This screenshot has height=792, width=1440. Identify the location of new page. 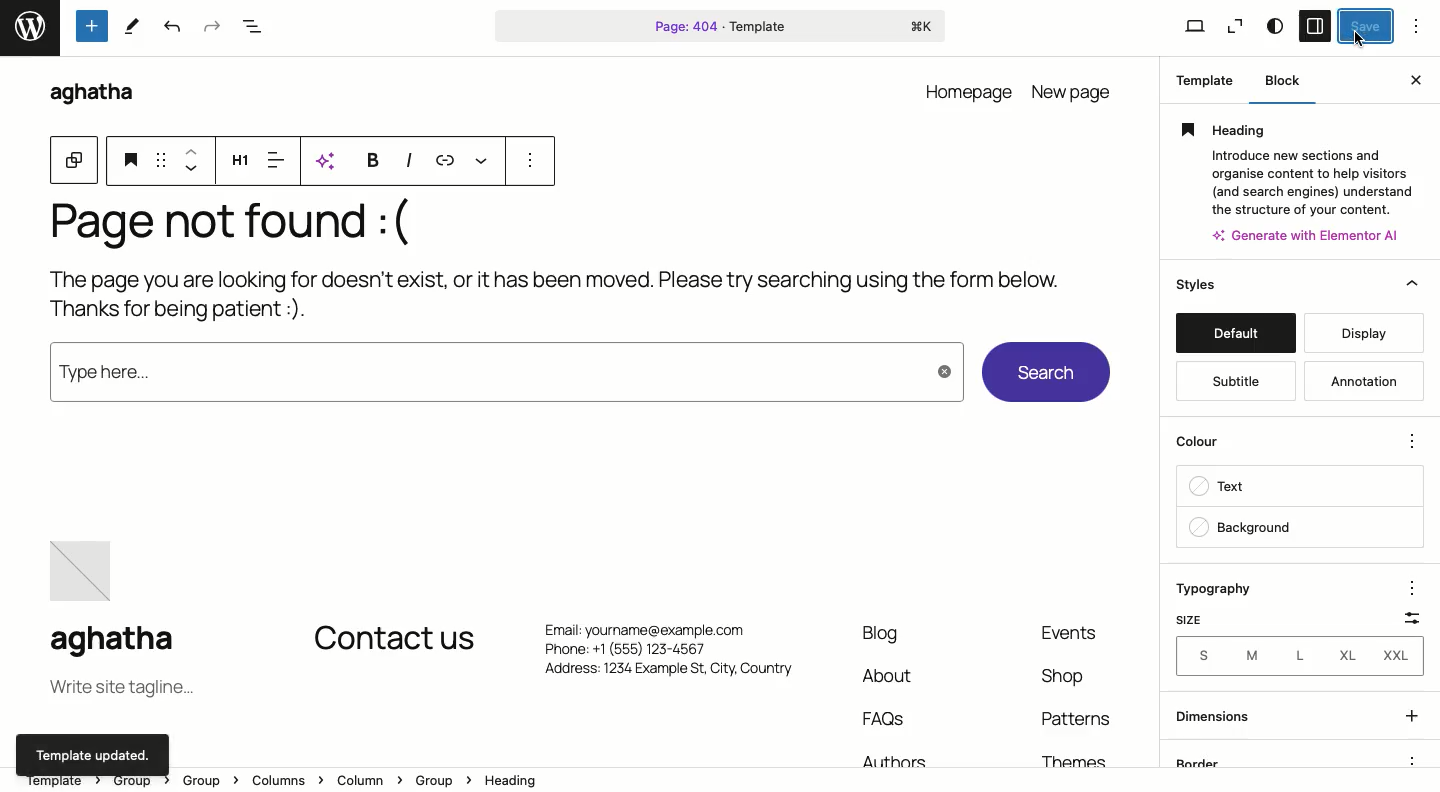
(1075, 90).